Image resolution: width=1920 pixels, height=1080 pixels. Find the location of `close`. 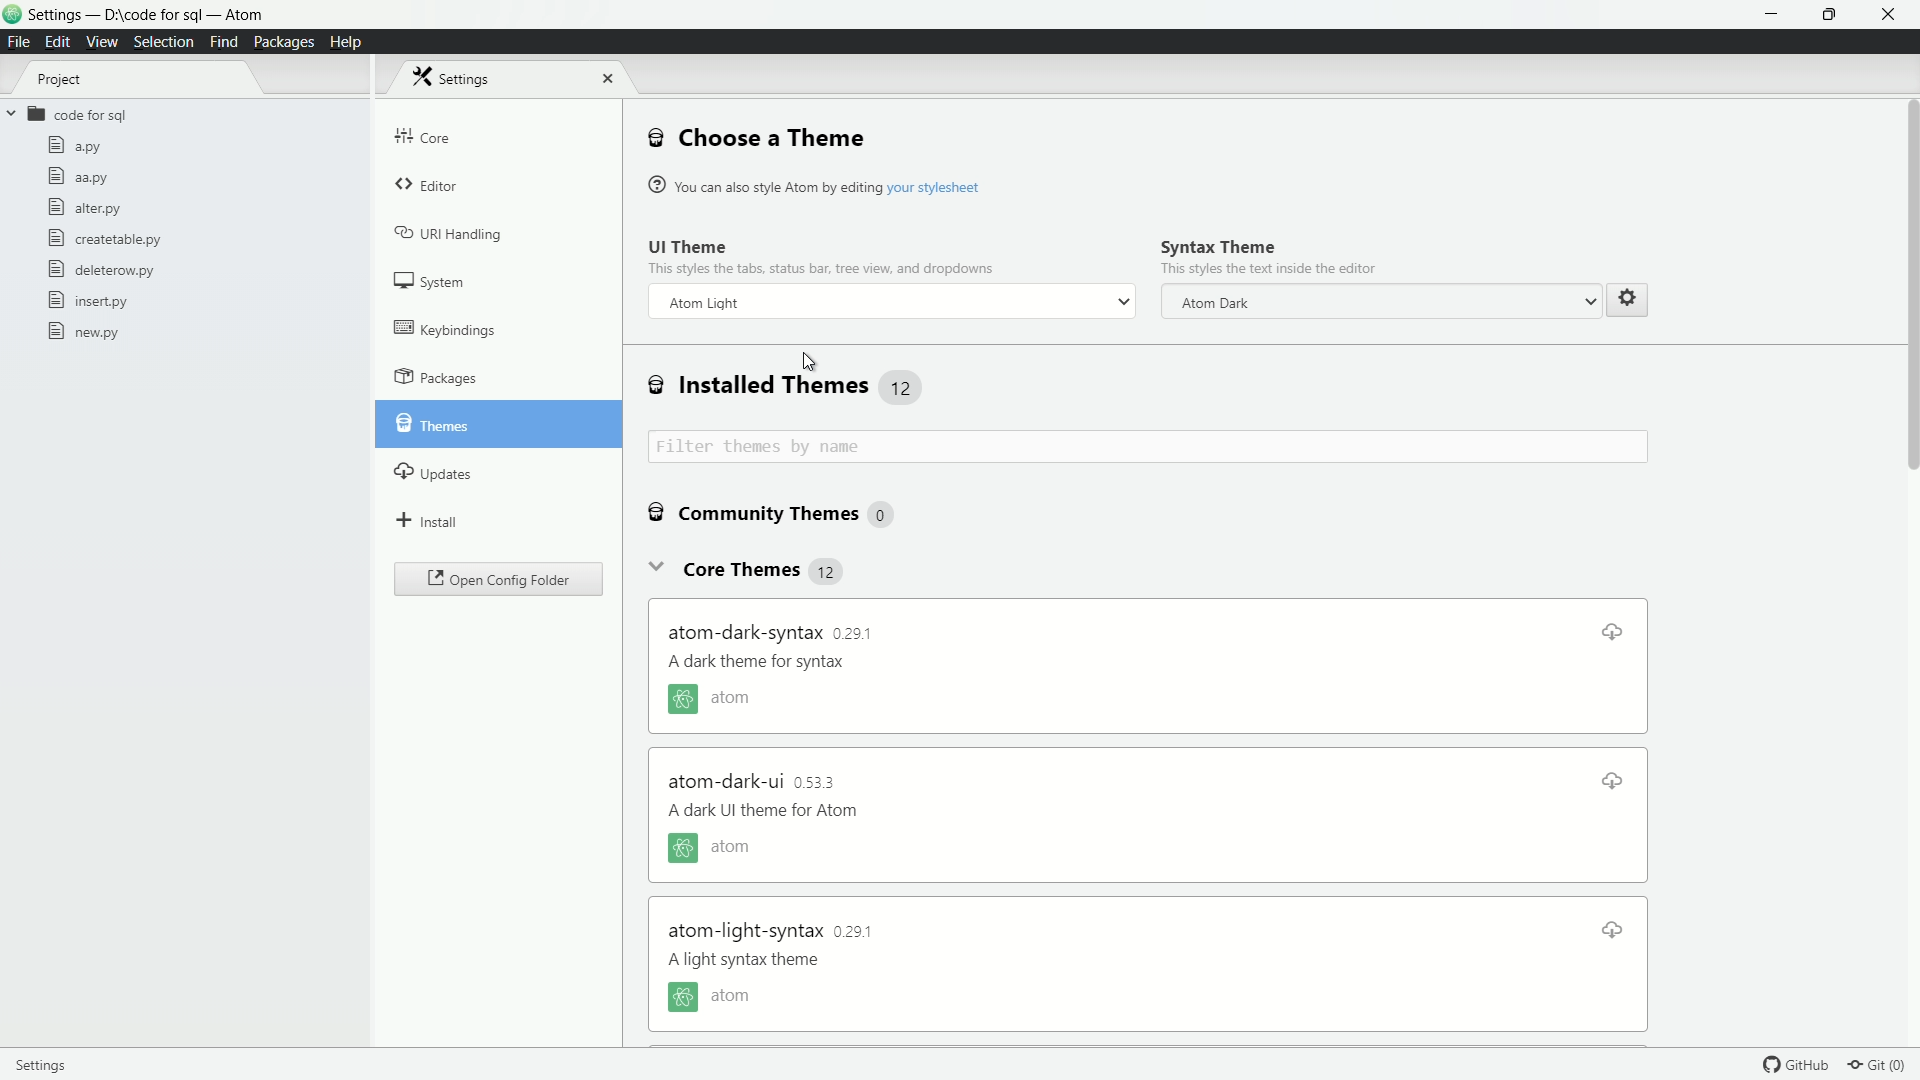

close is located at coordinates (607, 78).